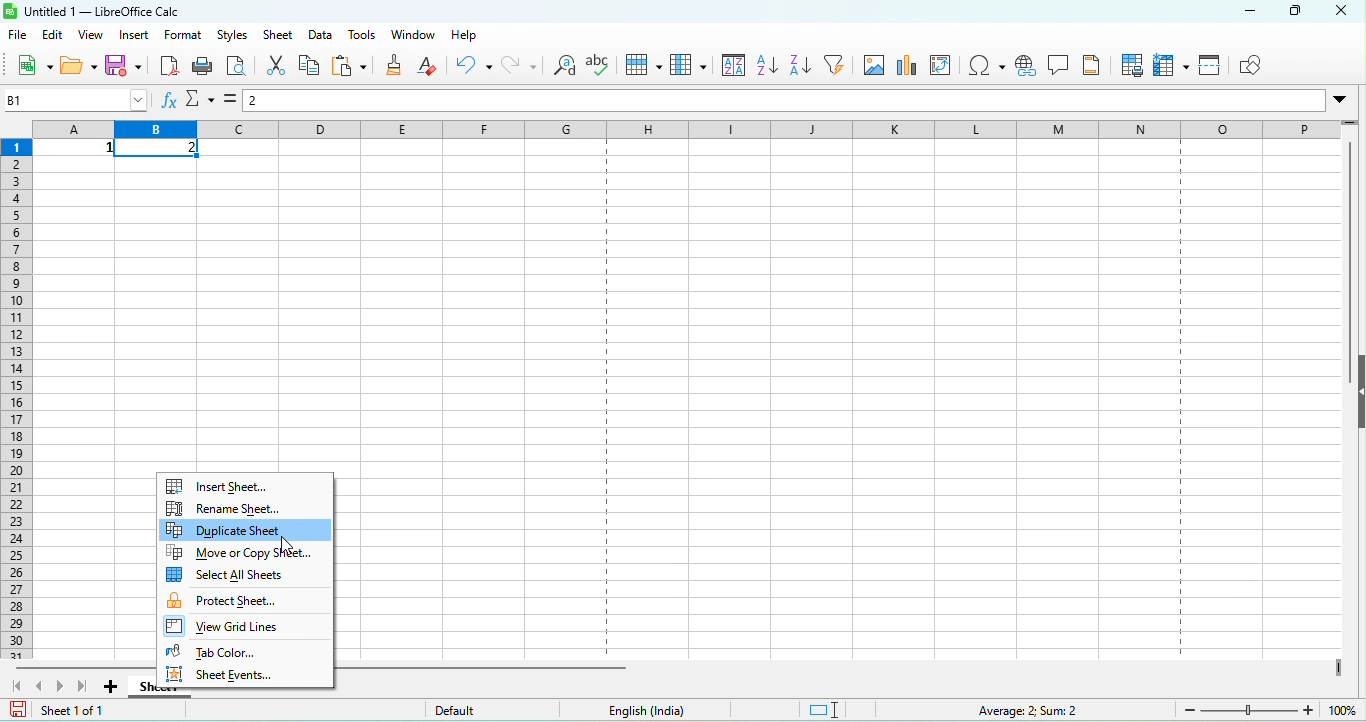 This screenshot has width=1366, height=722. Describe the element at coordinates (415, 33) in the screenshot. I see `window` at that location.